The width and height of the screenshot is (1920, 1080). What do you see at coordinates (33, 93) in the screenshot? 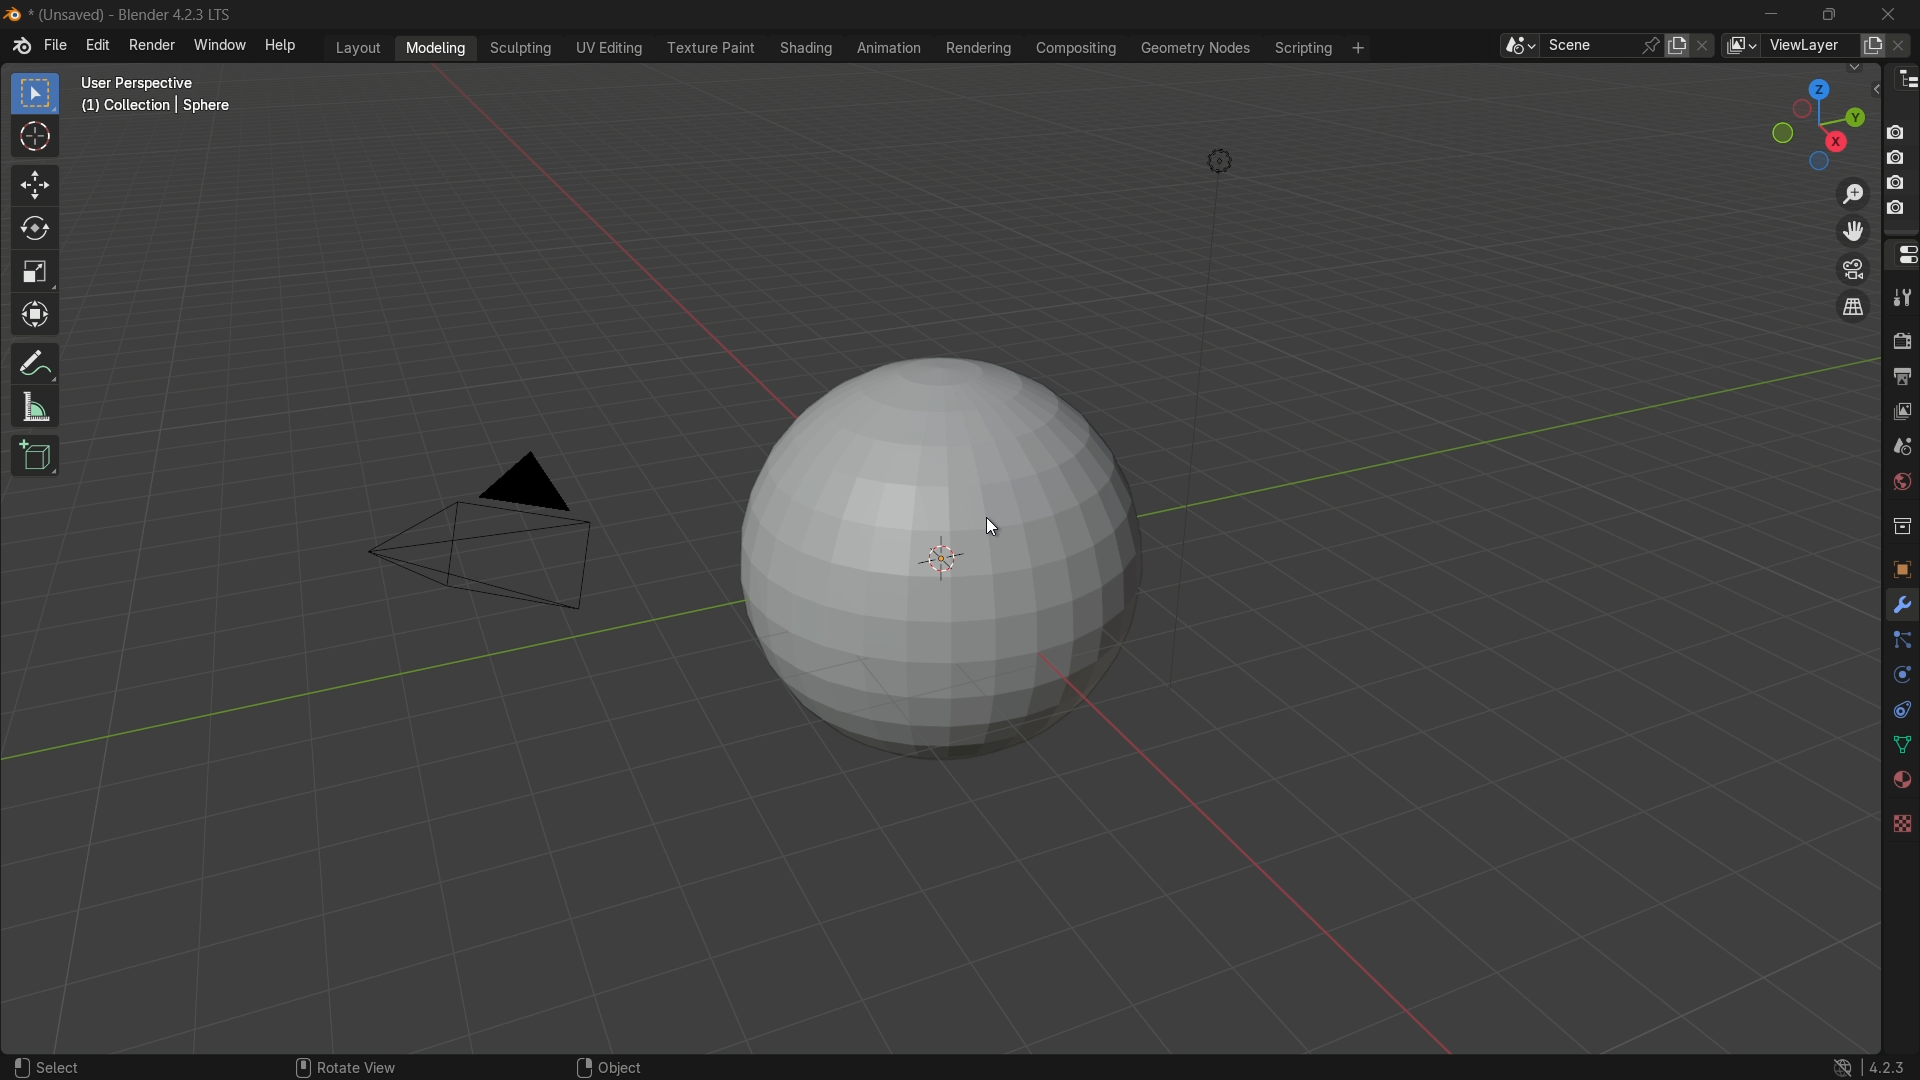
I see `select box` at bounding box center [33, 93].